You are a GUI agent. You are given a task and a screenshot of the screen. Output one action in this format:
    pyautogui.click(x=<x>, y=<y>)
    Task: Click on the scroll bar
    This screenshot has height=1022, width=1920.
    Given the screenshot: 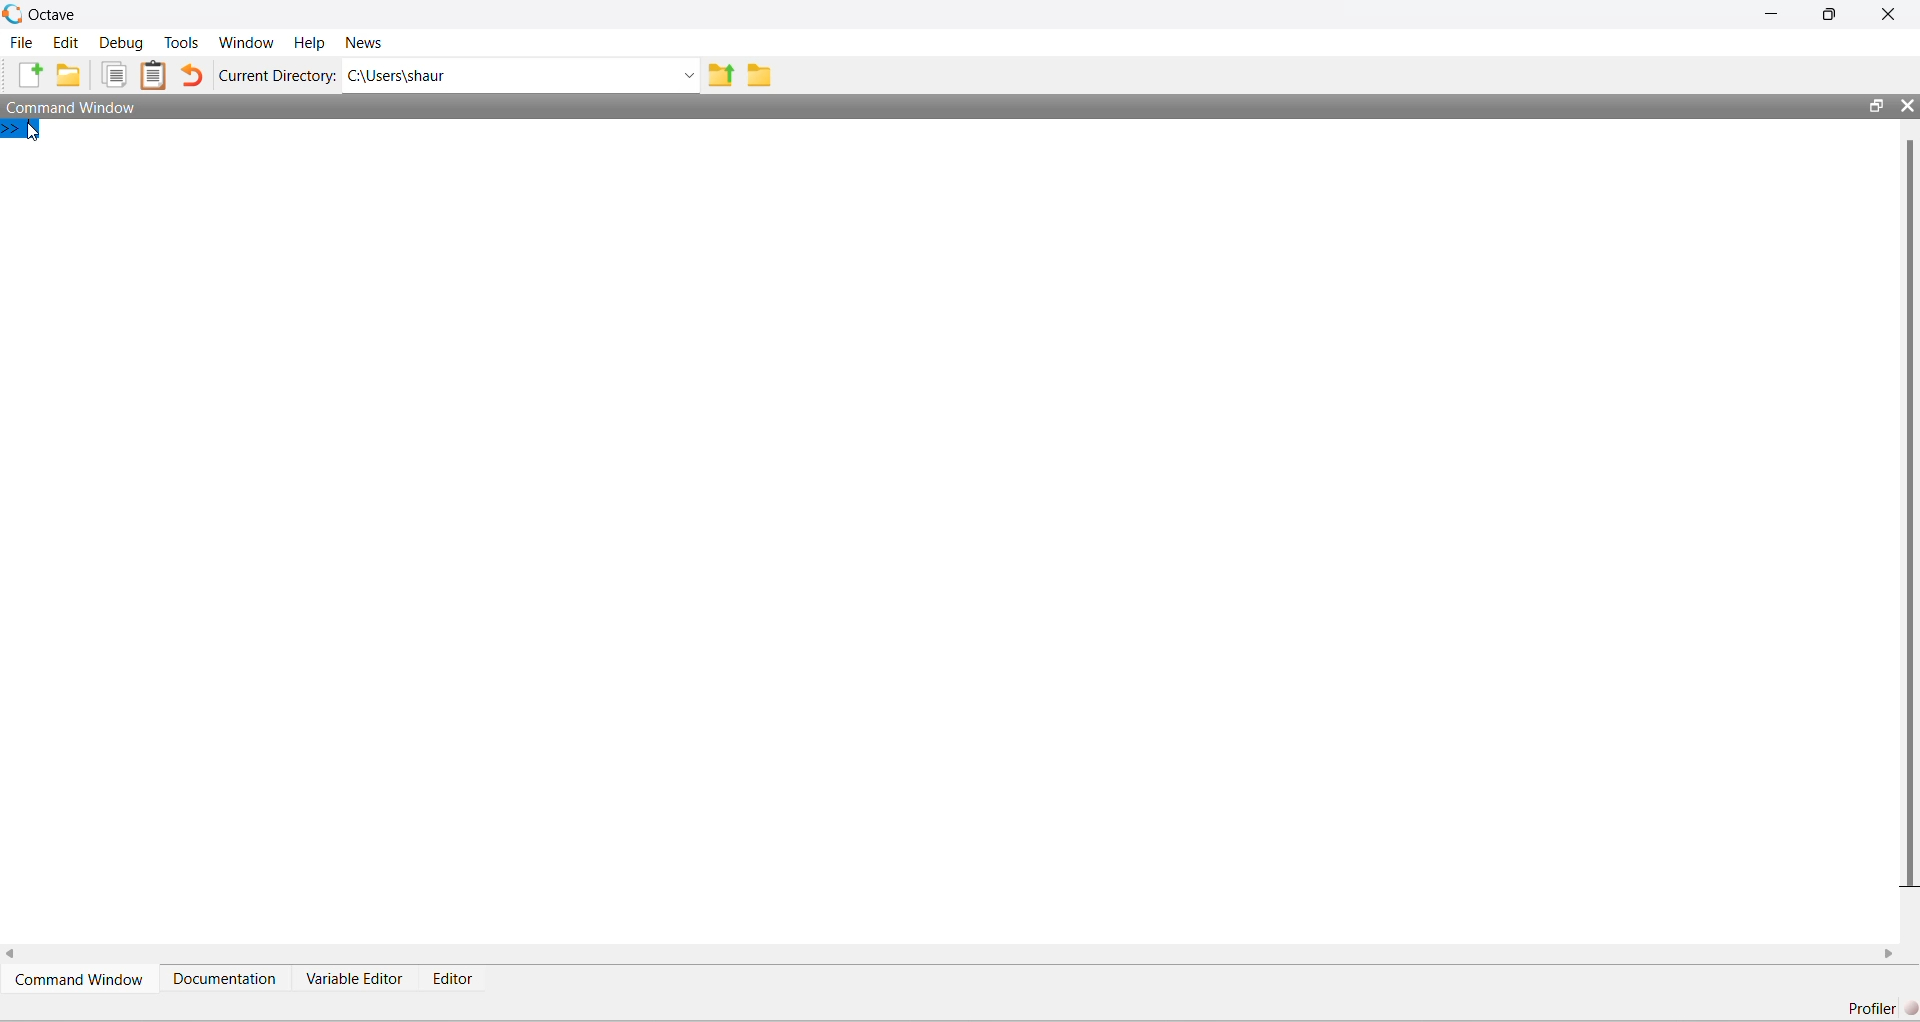 What is the action you would take?
    pyautogui.click(x=1910, y=516)
    